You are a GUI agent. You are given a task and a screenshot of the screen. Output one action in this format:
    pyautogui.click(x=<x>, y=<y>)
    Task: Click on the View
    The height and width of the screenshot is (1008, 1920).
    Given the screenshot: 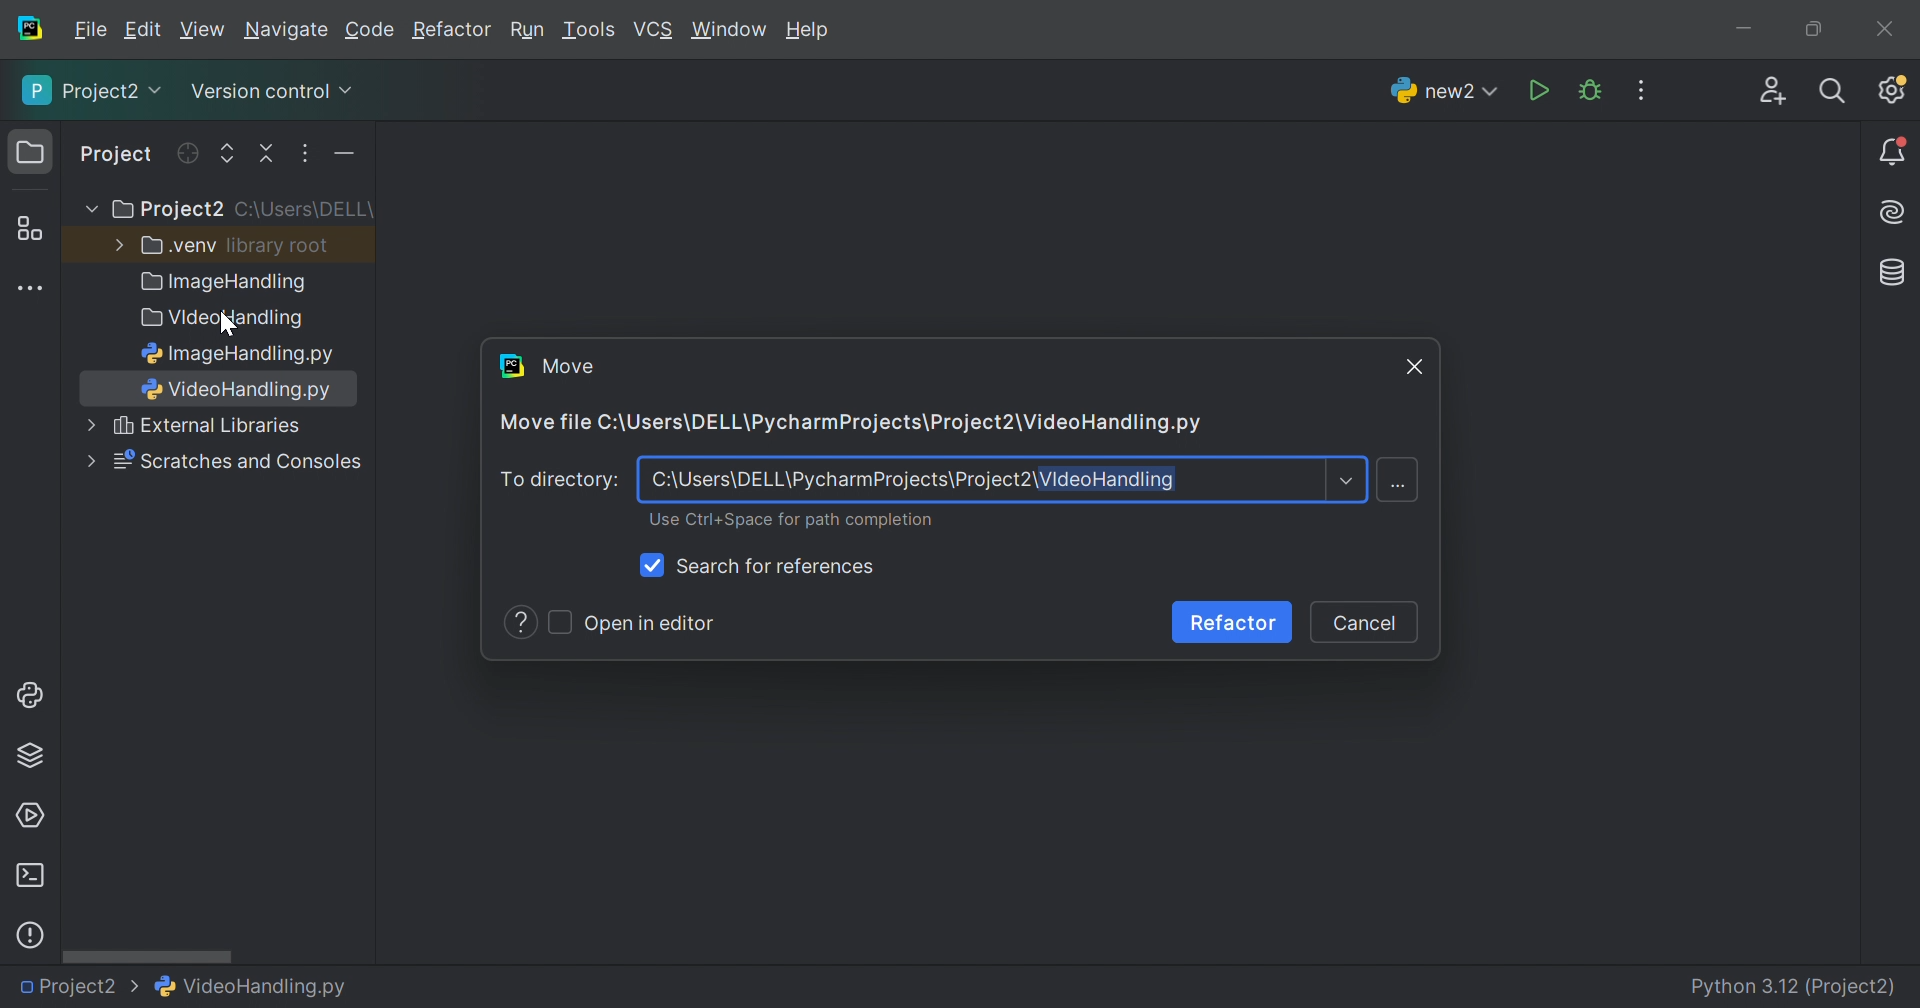 What is the action you would take?
    pyautogui.click(x=205, y=30)
    